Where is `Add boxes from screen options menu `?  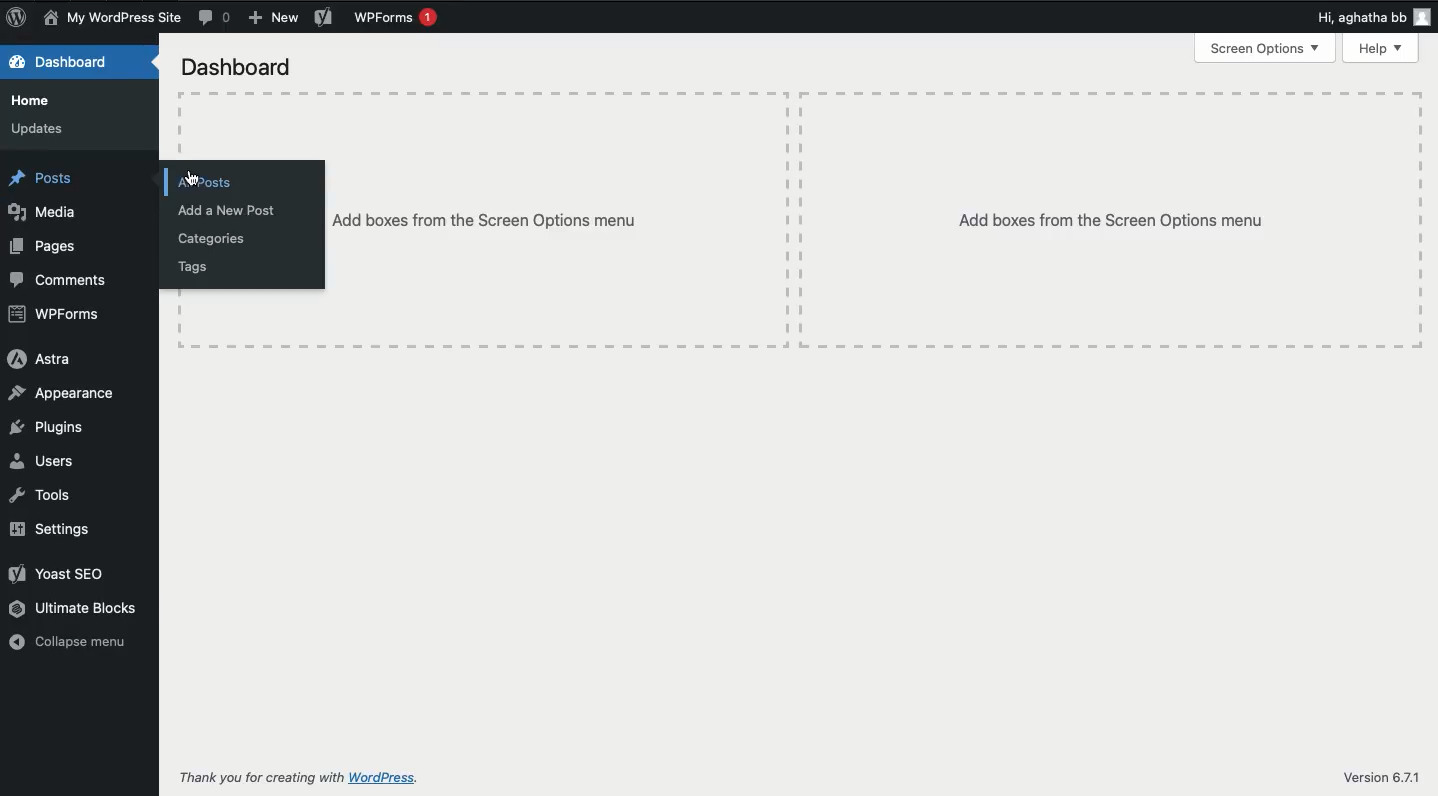
Add boxes from screen options menu  is located at coordinates (1112, 219).